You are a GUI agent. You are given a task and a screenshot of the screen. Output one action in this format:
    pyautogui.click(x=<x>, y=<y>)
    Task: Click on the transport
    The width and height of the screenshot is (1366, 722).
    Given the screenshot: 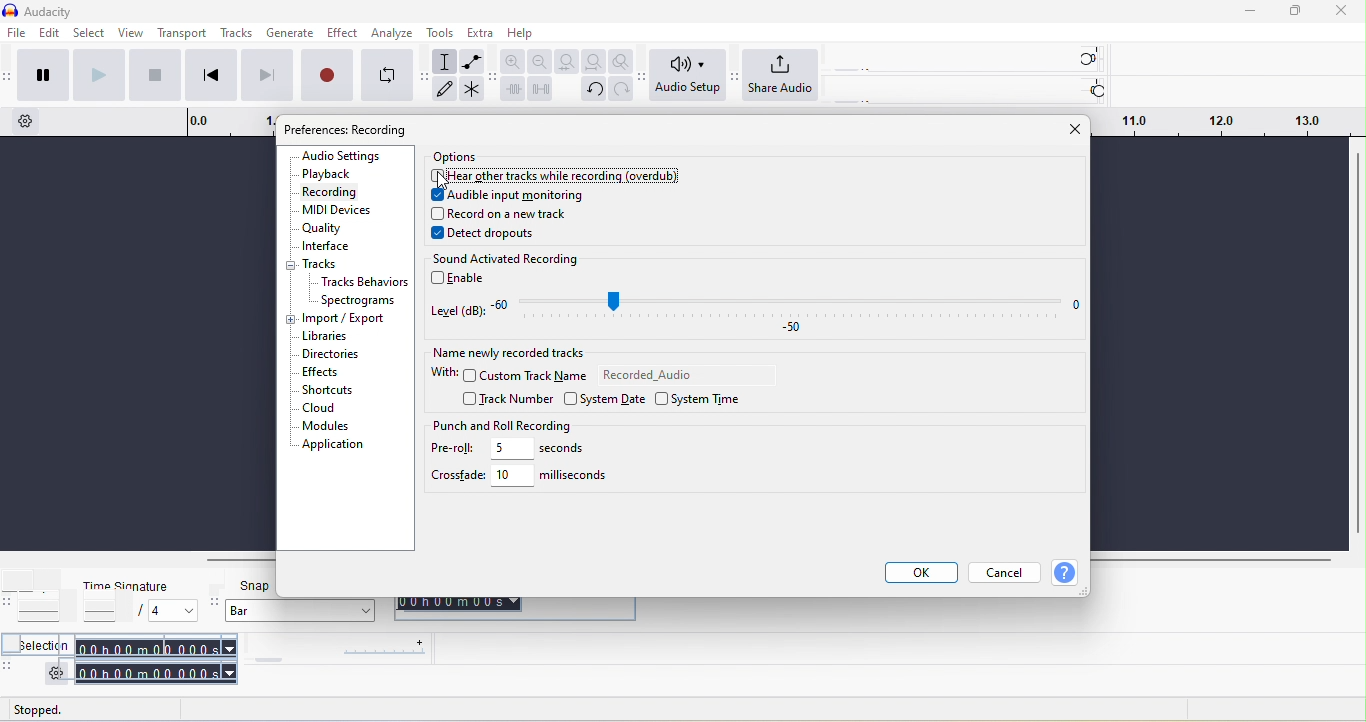 What is the action you would take?
    pyautogui.click(x=182, y=33)
    